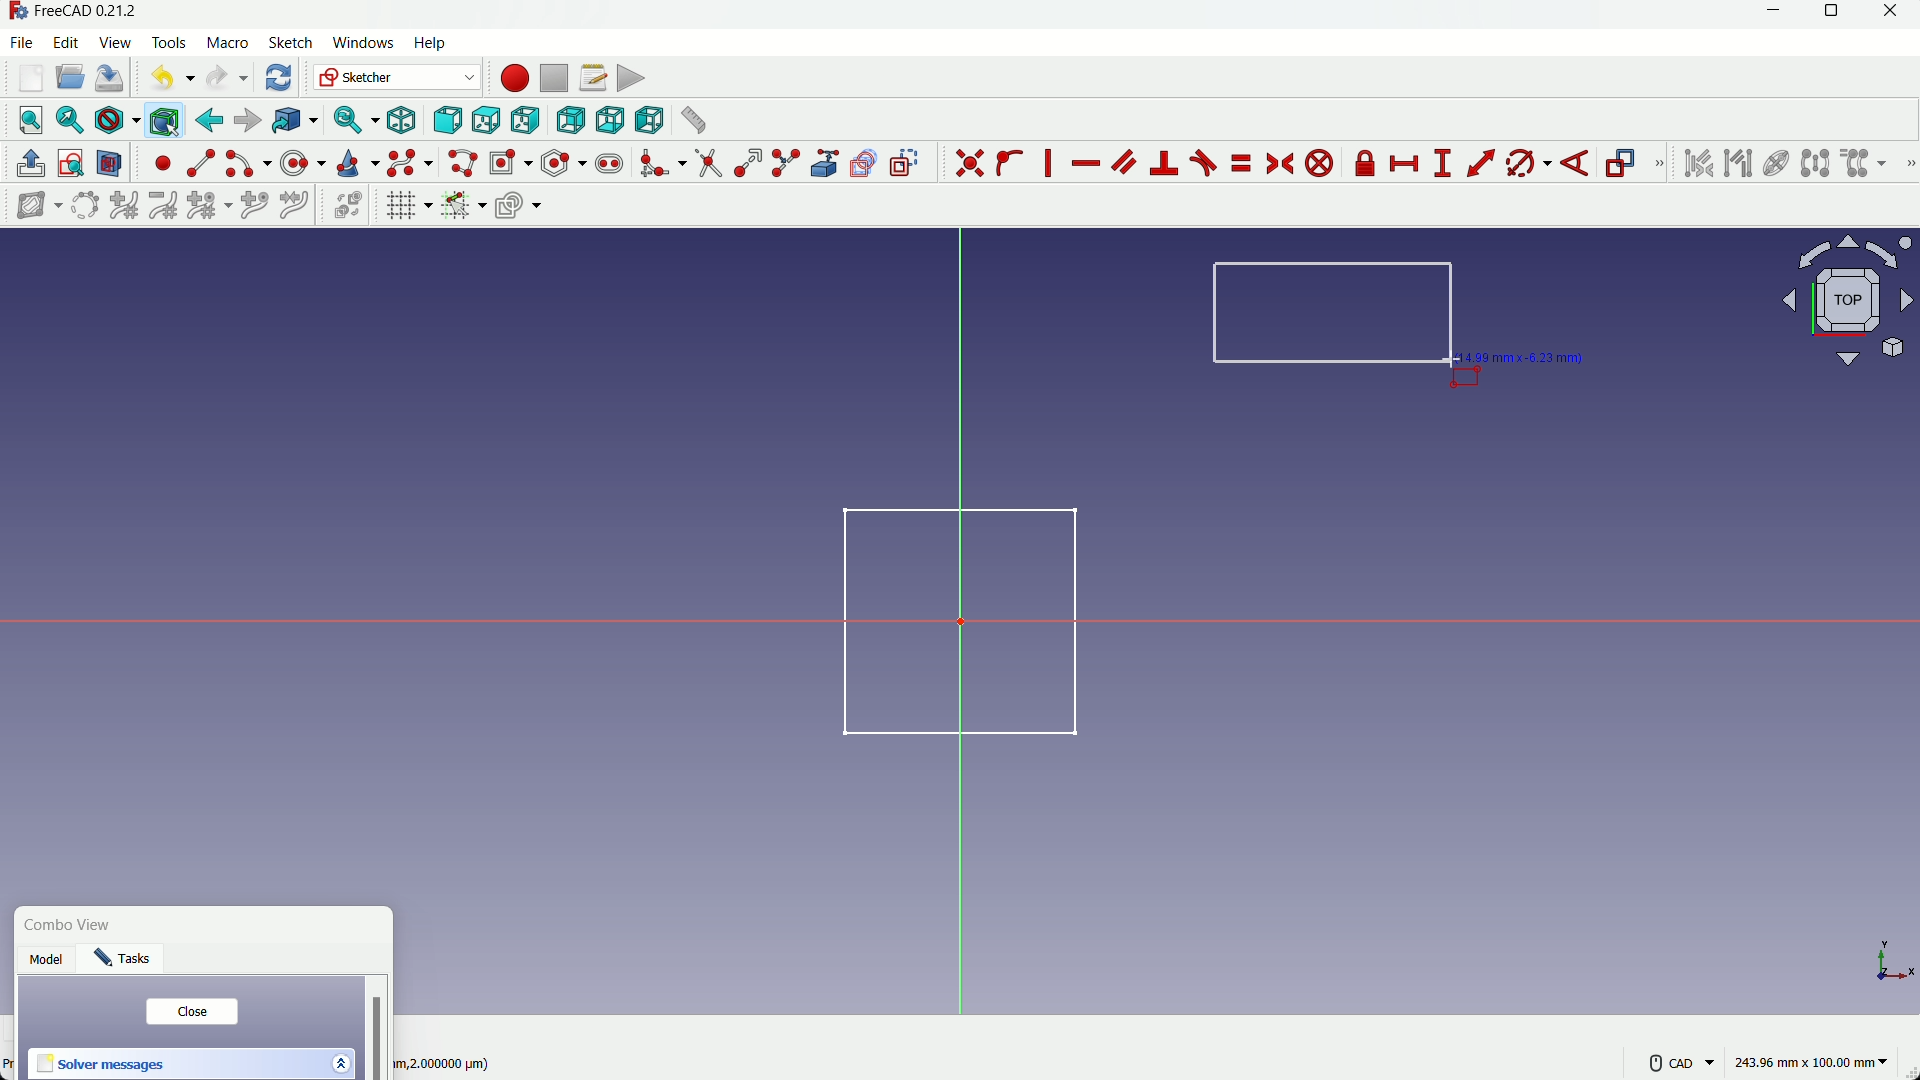  I want to click on axis, so click(1896, 963).